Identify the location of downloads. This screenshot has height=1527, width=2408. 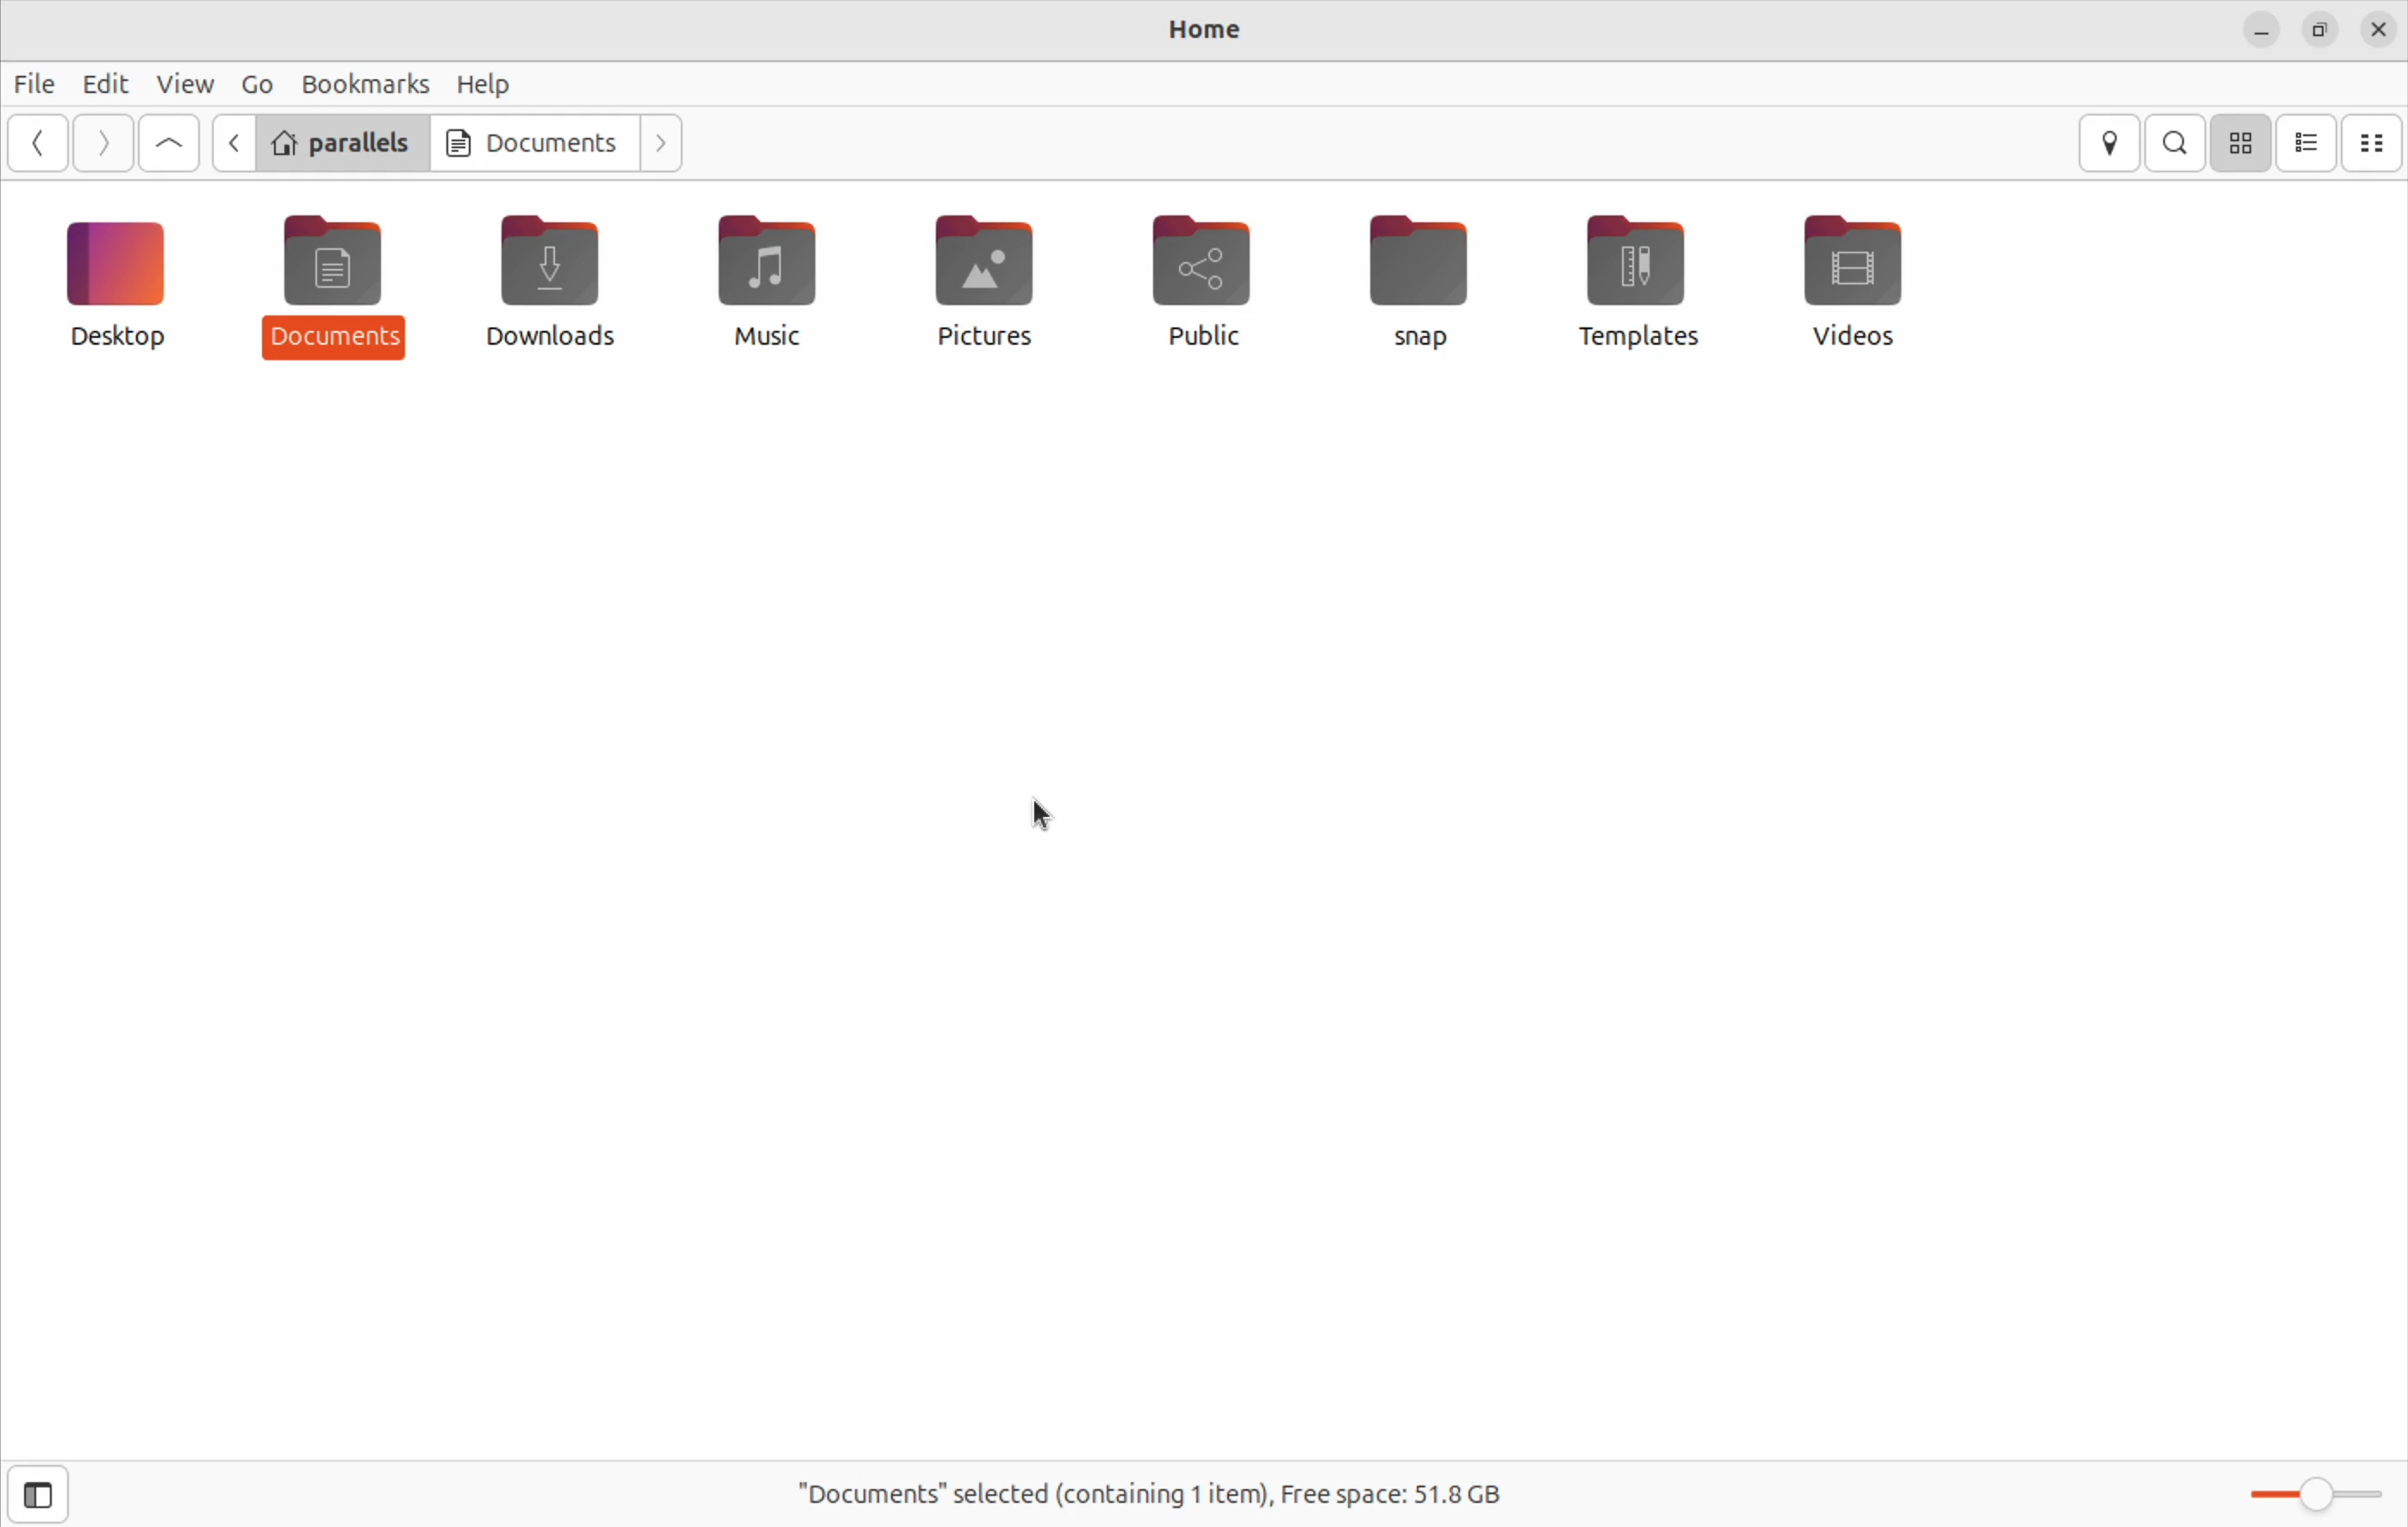
(551, 274).